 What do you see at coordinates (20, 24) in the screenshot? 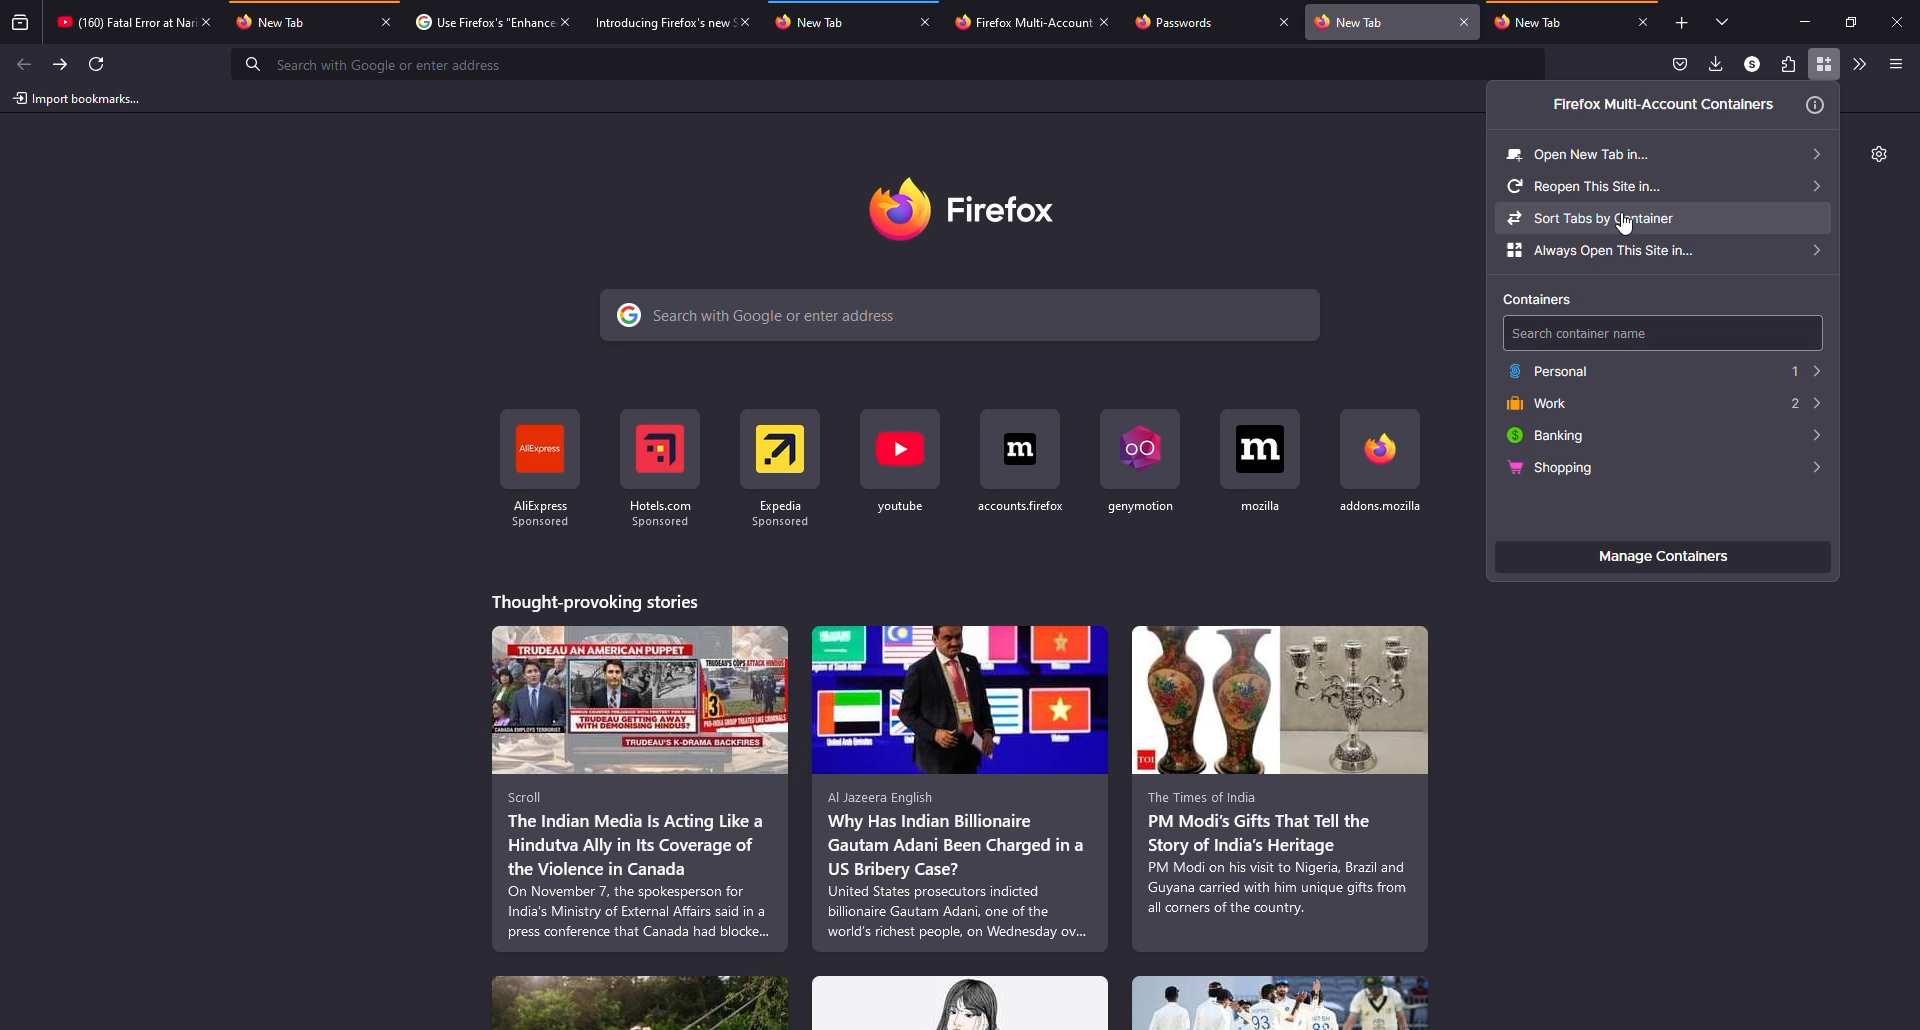
I see `view recent` at bounding box center [20, 24].